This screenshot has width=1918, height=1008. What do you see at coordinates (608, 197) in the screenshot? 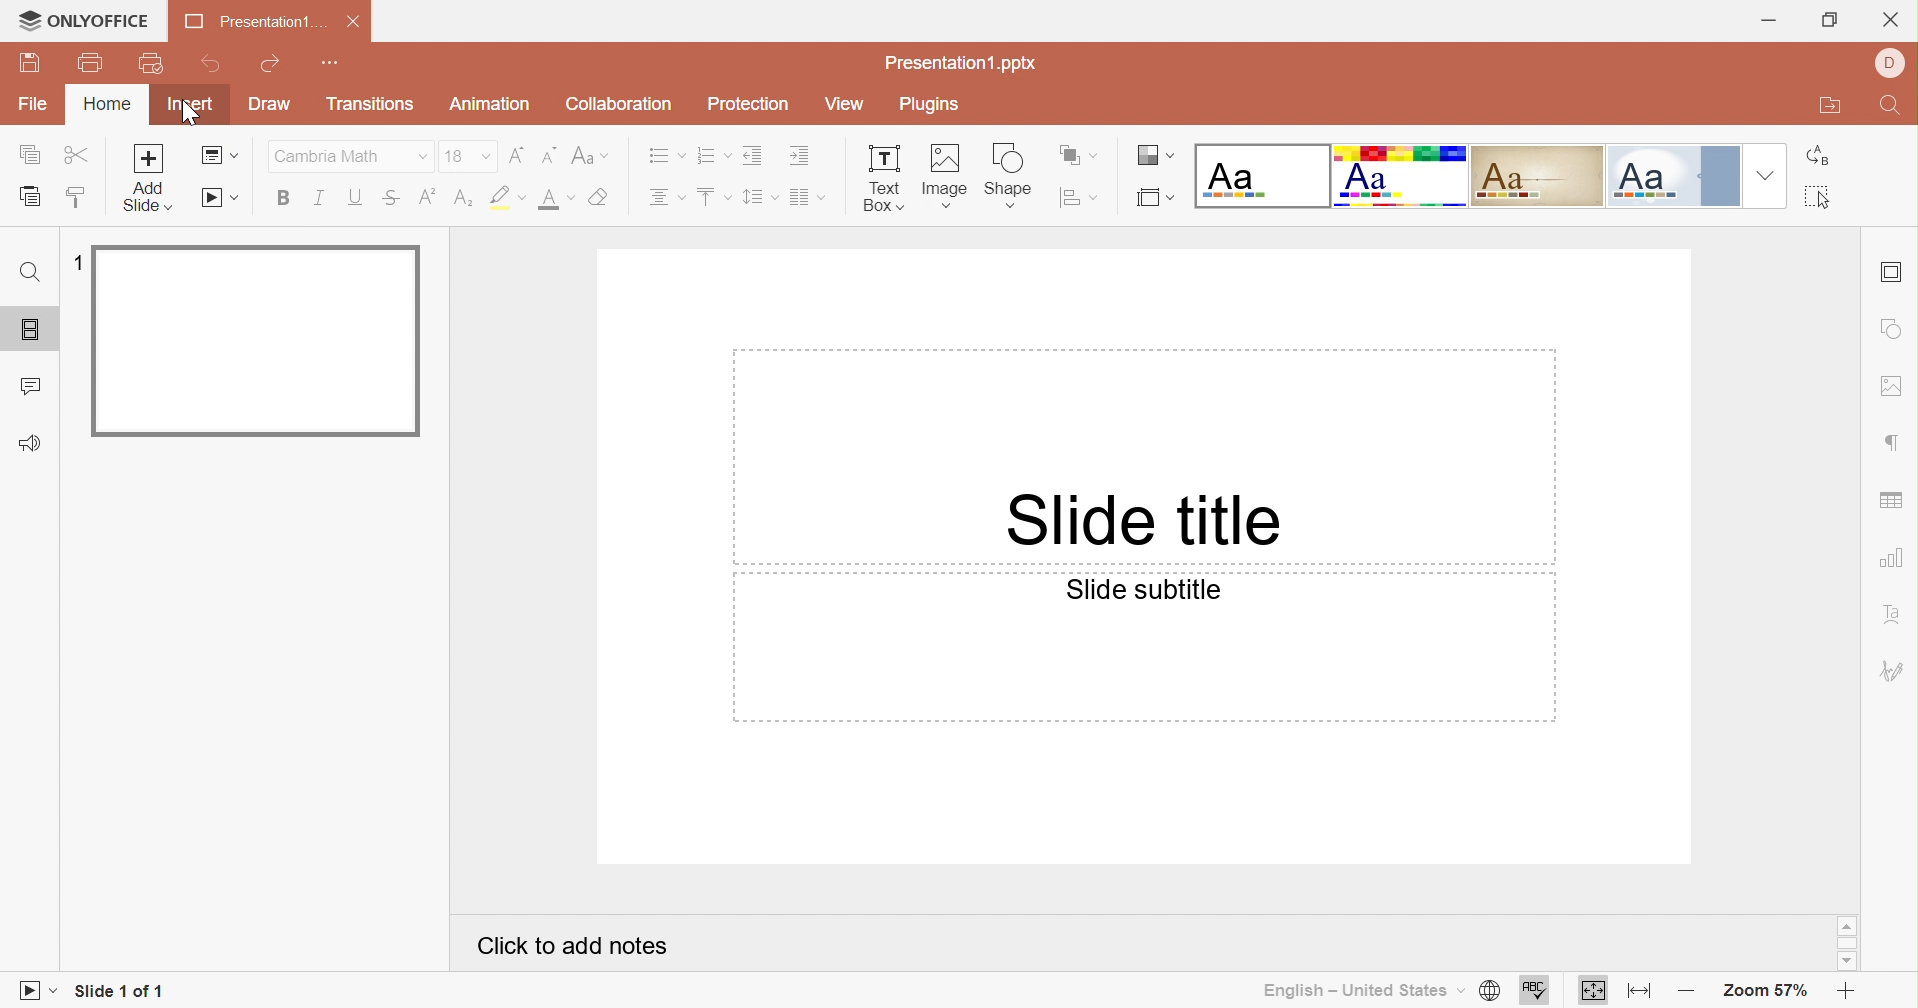
I see `Clear` at bounding box center [608, 197].